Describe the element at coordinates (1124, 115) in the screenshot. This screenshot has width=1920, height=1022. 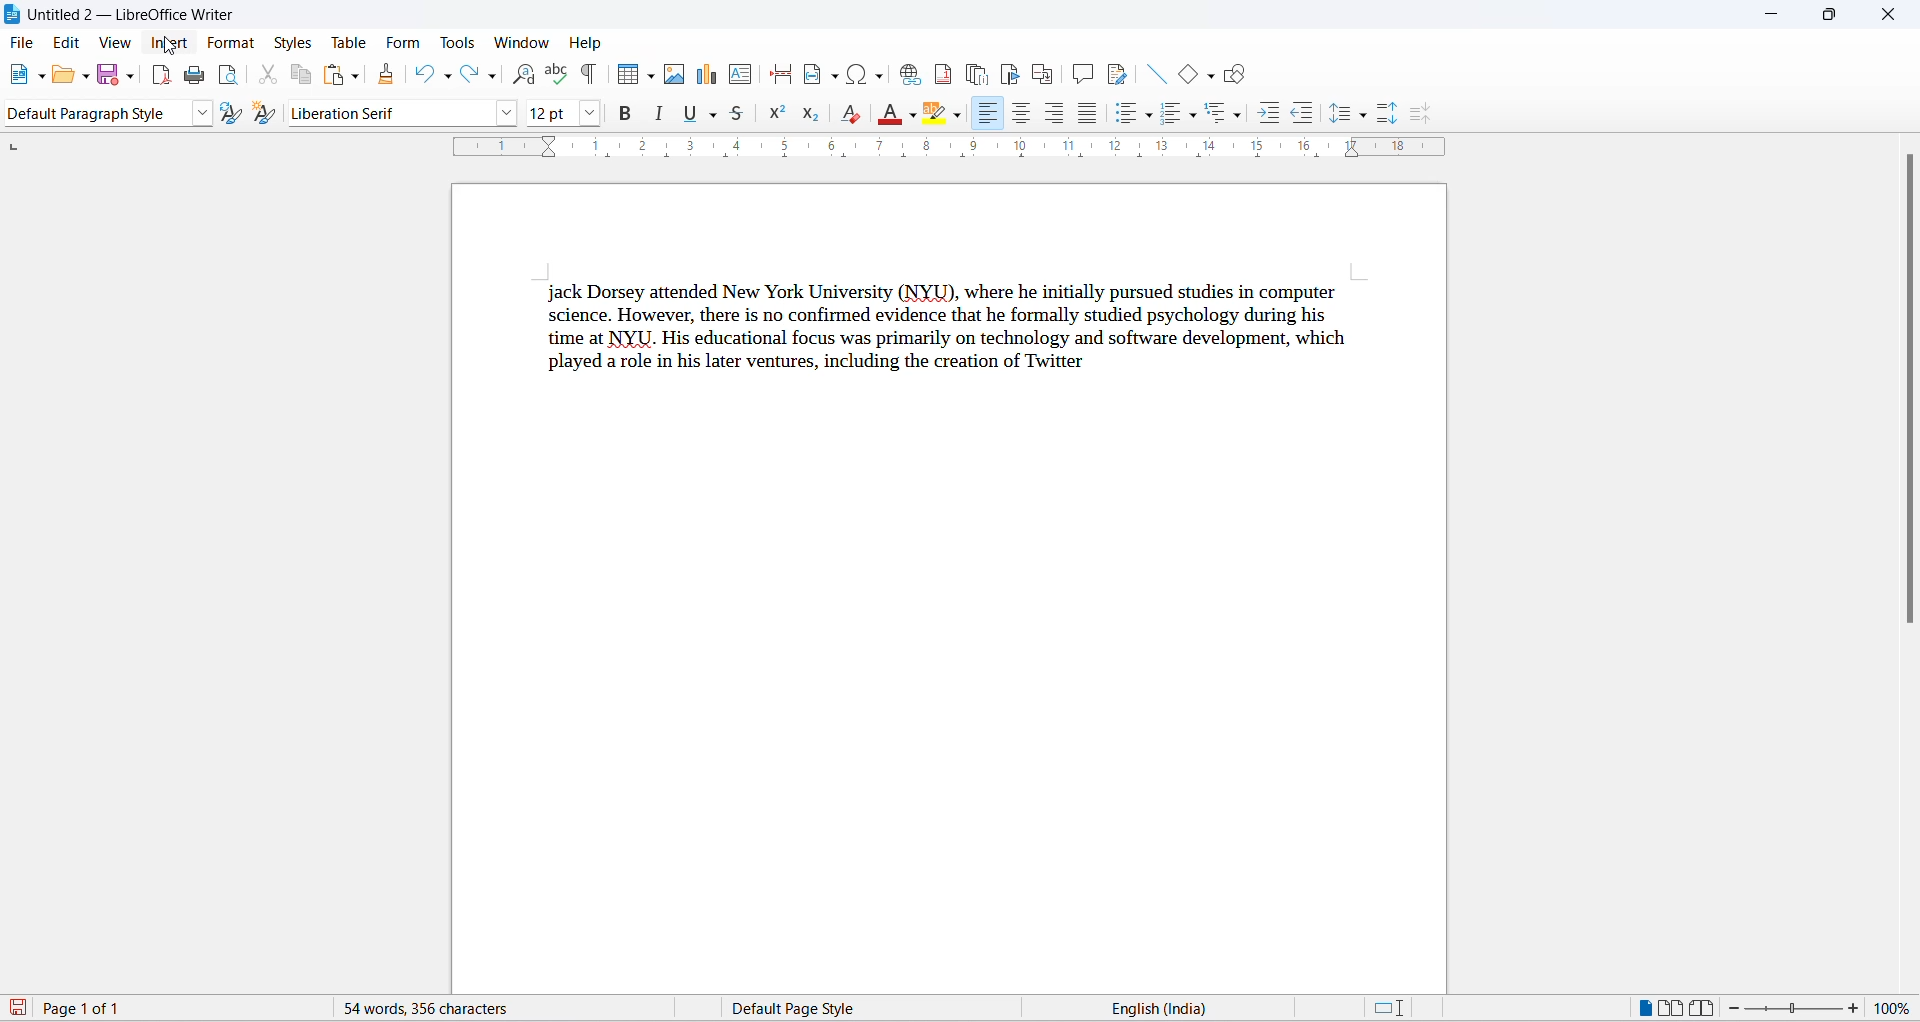
I see `toggle unordered list` at that location.